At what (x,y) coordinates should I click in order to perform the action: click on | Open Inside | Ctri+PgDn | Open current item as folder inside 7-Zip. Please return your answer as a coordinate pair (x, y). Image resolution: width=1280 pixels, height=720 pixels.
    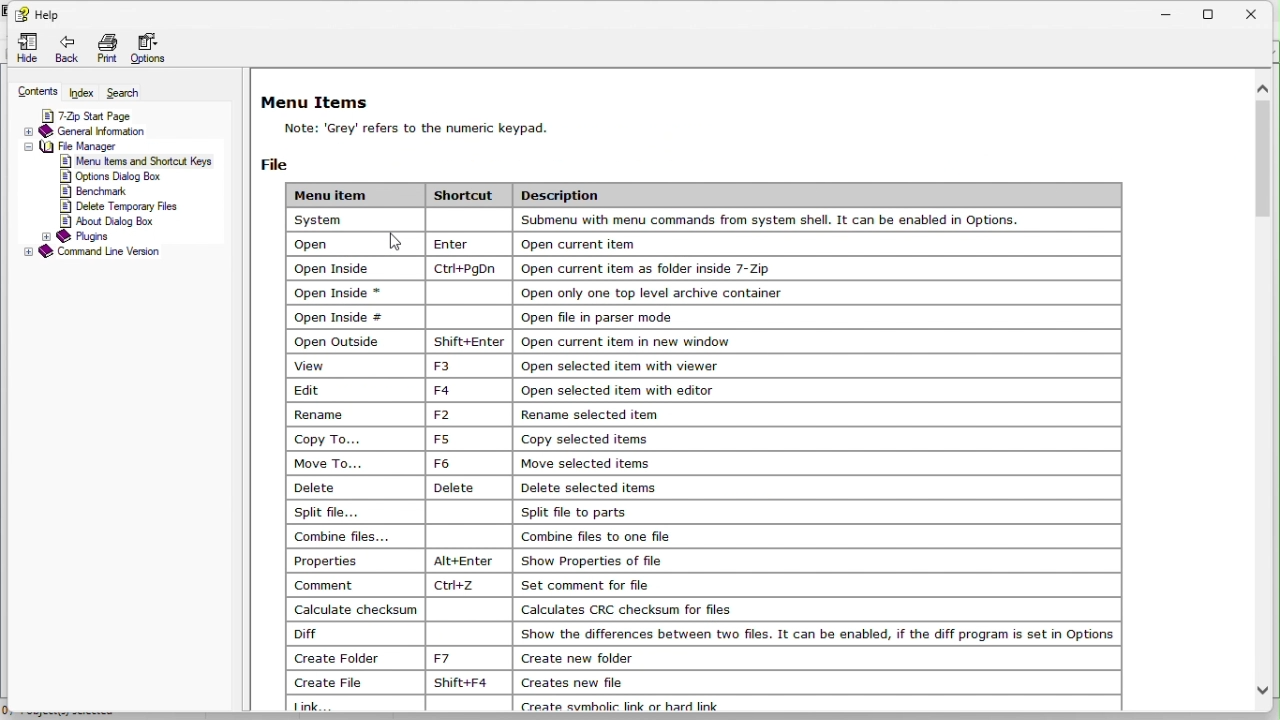
    Looking at the image, I should click on (682, 268).